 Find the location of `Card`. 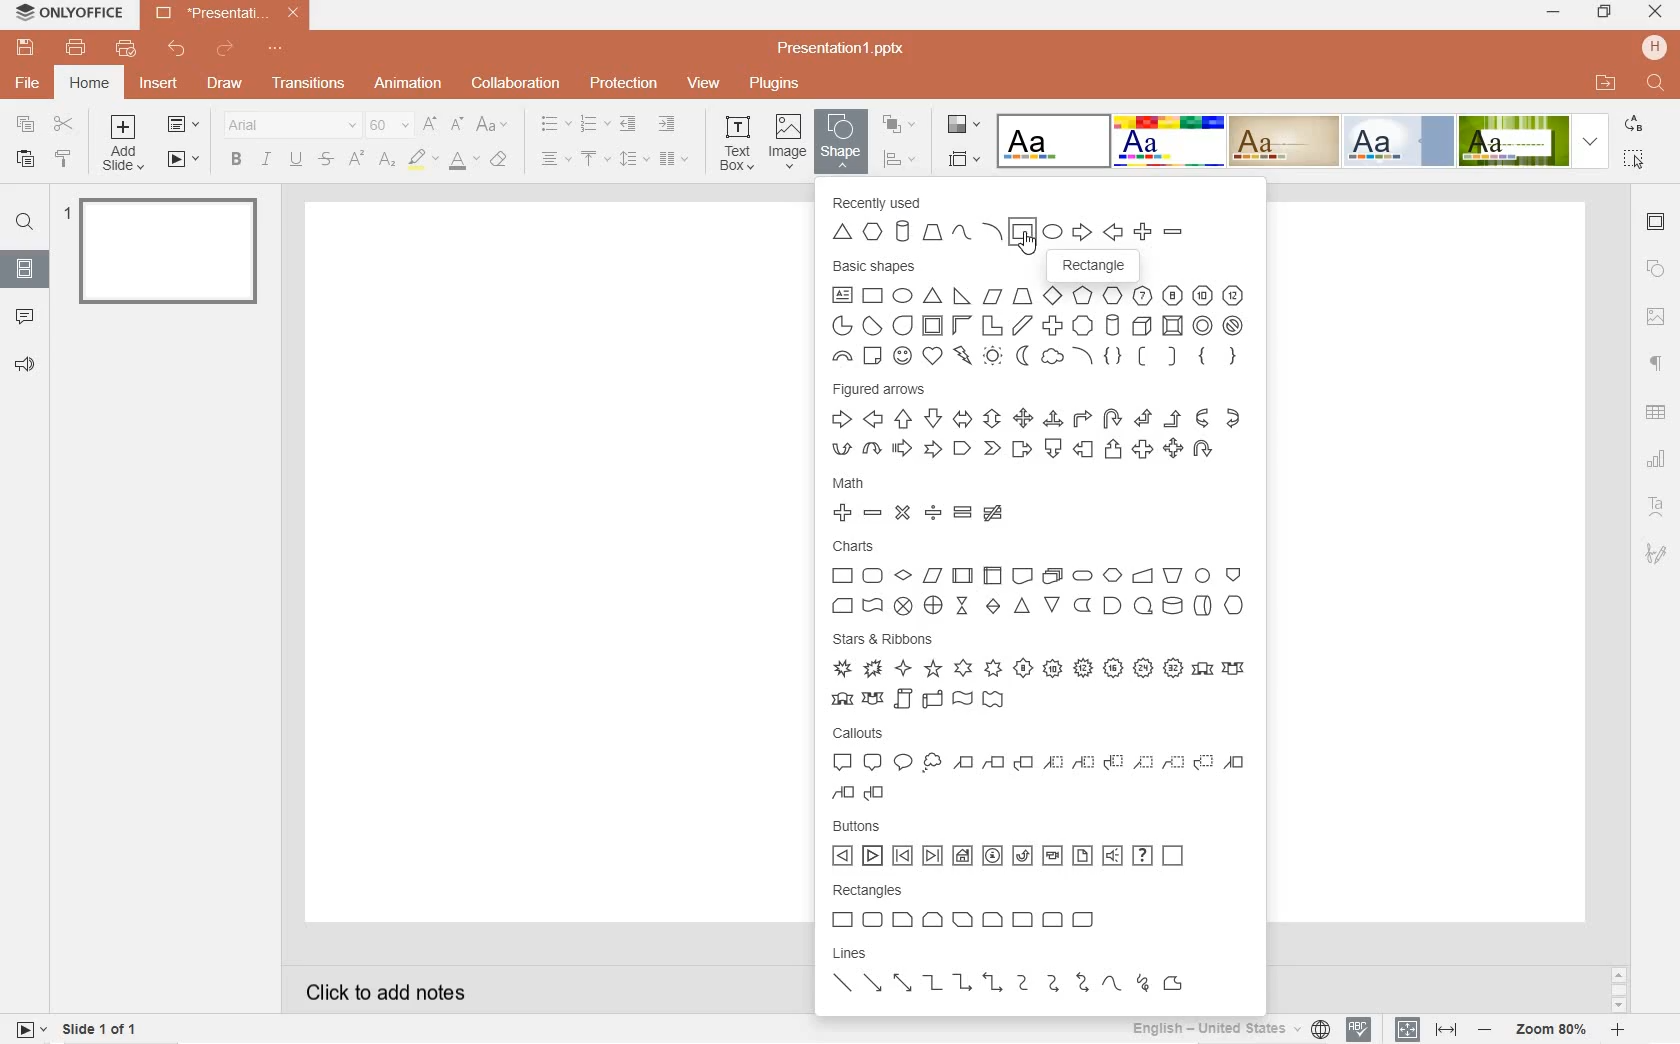

Card is located at coordinates (842, 608).